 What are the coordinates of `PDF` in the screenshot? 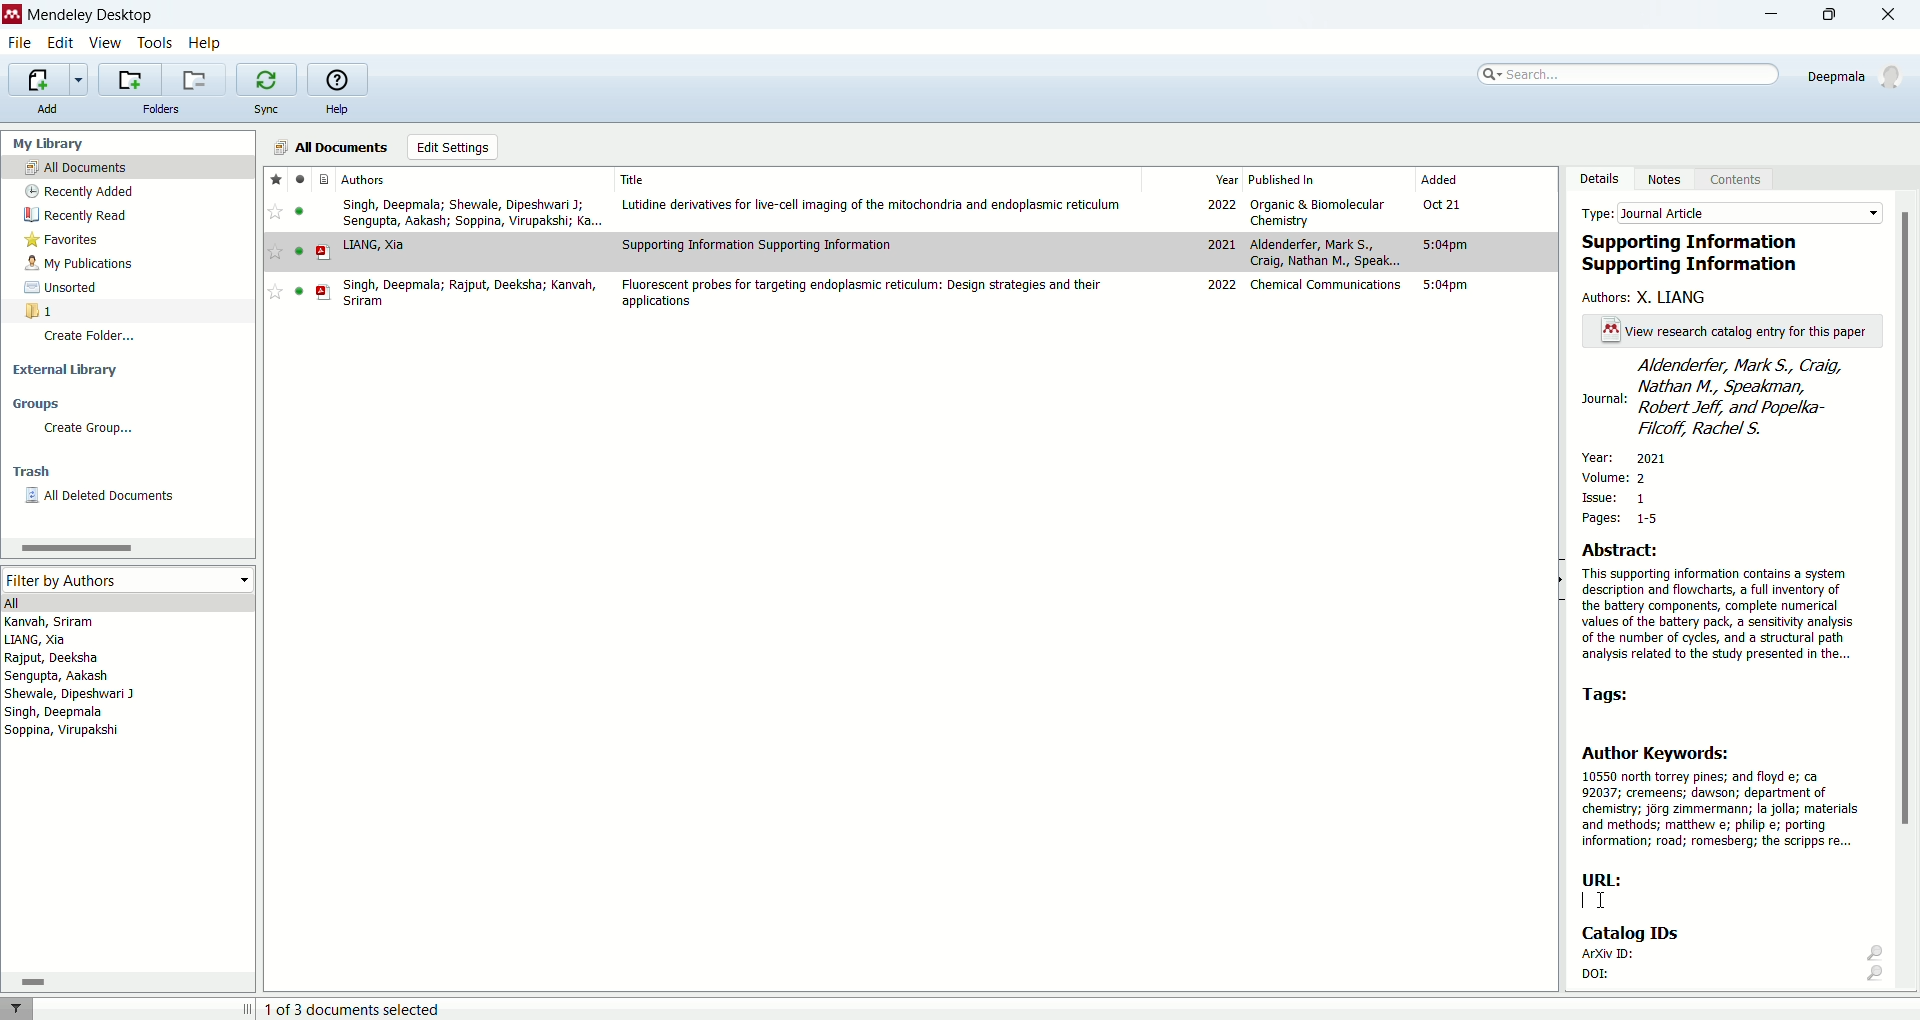 It's located at (323, 252).